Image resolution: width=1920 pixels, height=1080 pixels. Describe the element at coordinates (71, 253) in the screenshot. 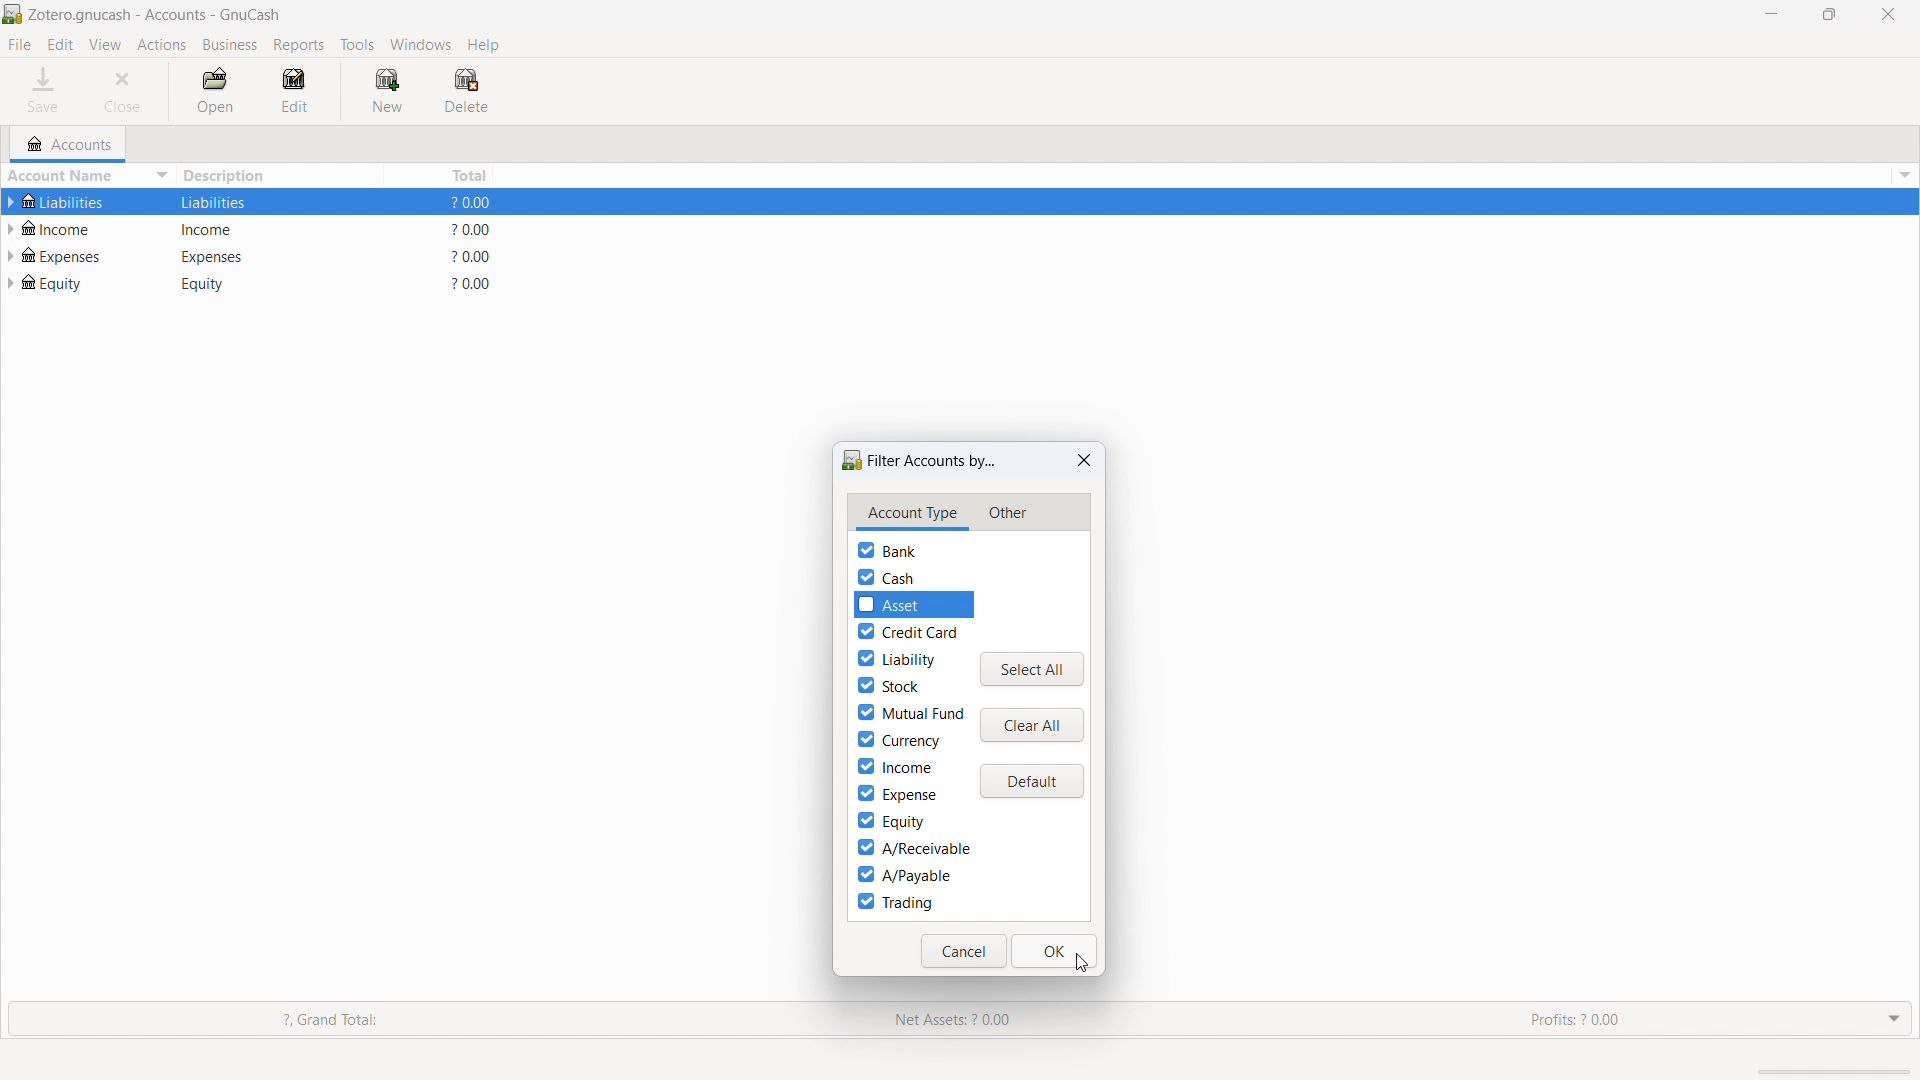

I see `expenses` at that location.